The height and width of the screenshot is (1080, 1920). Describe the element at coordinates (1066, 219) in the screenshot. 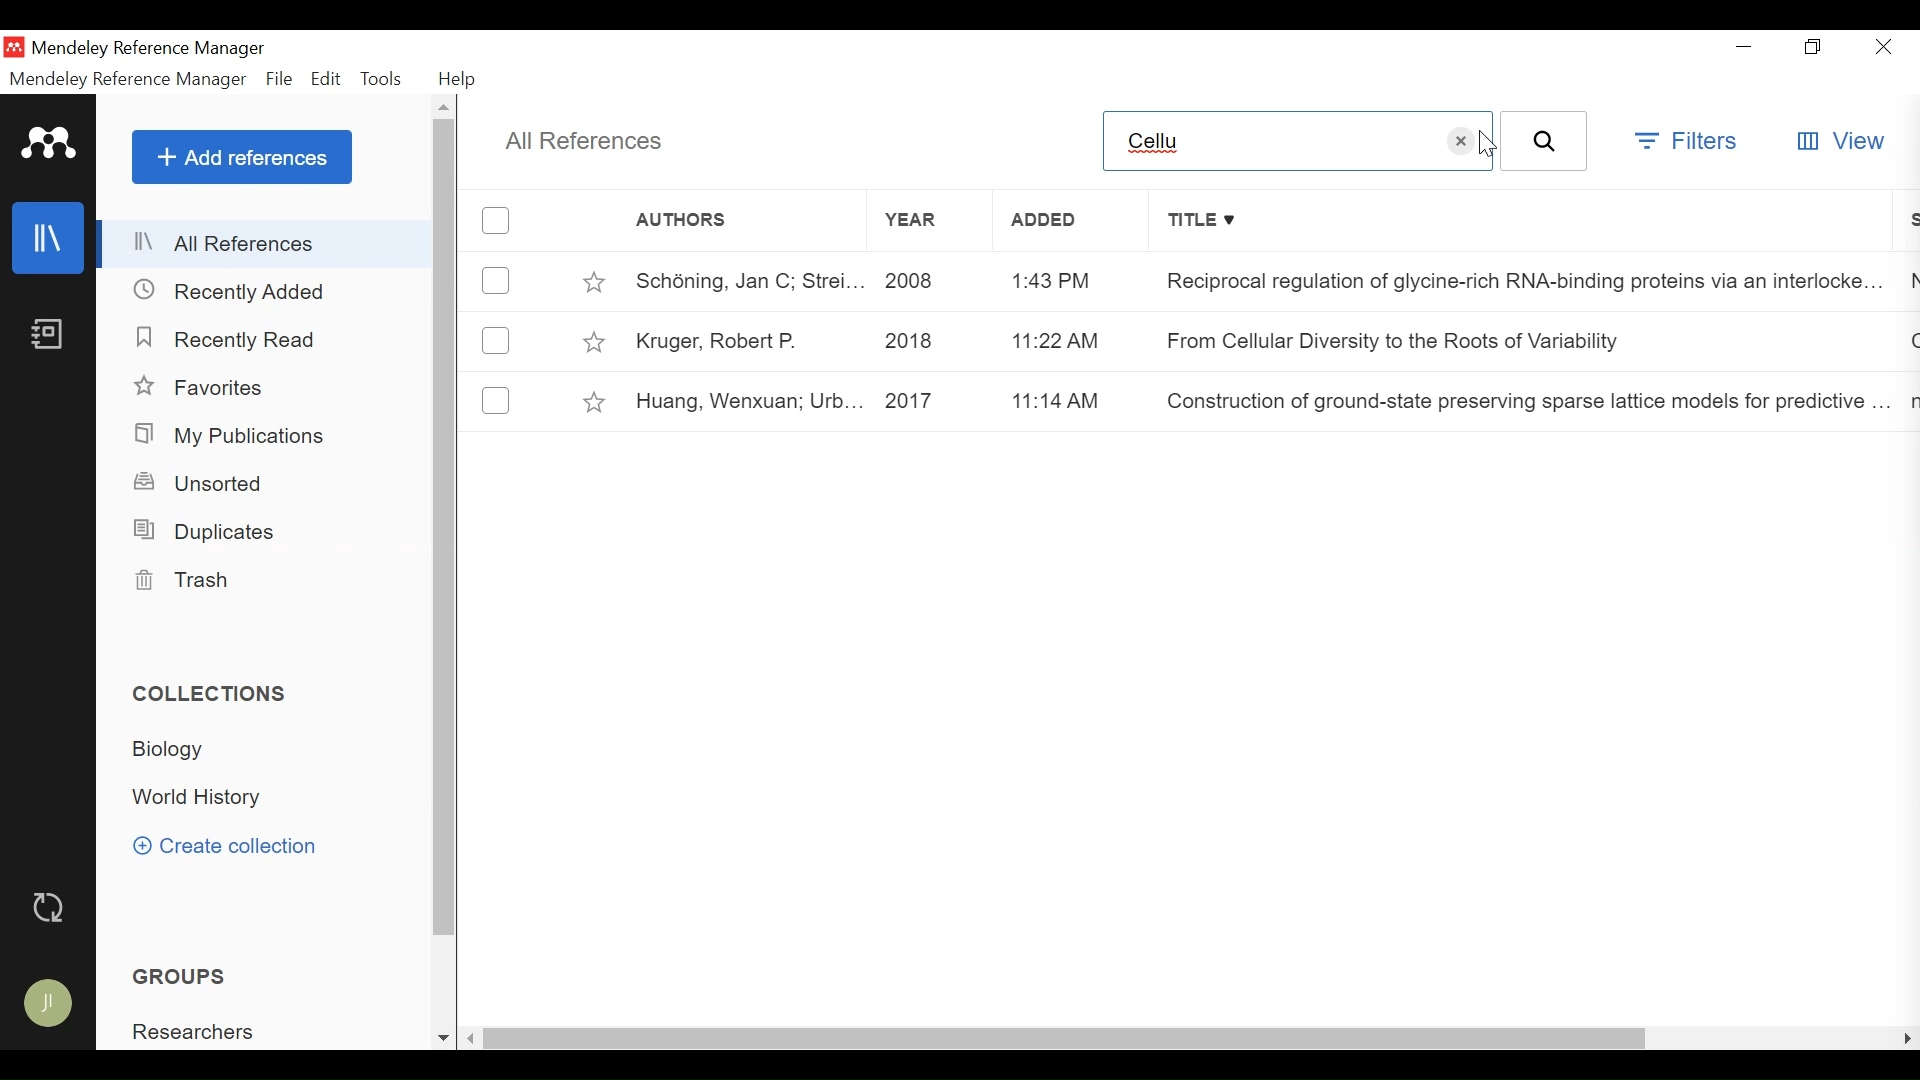

I see `Added` at that location.